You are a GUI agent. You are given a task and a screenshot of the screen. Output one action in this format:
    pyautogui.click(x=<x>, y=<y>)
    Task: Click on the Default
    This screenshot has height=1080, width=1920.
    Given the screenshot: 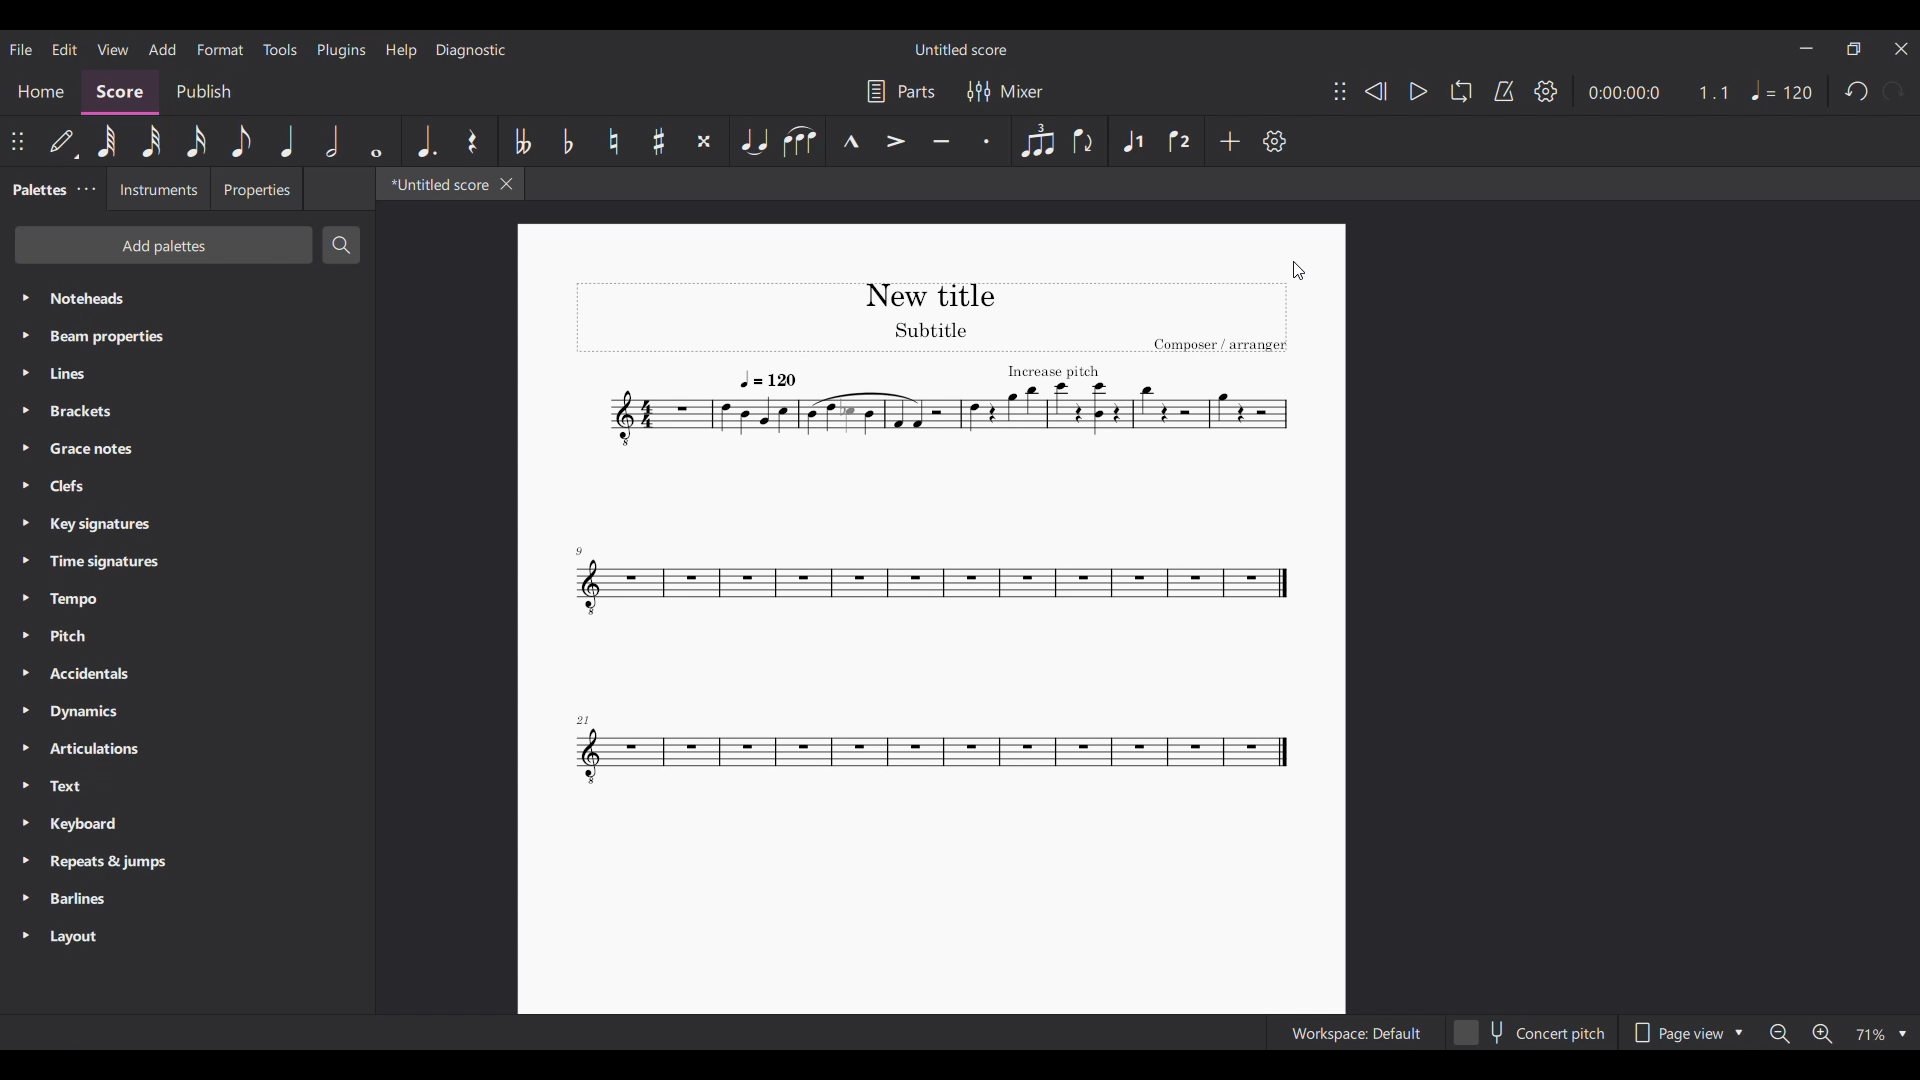 What is the action you would take?
    pyautogui.click(x=62, y=141)
    